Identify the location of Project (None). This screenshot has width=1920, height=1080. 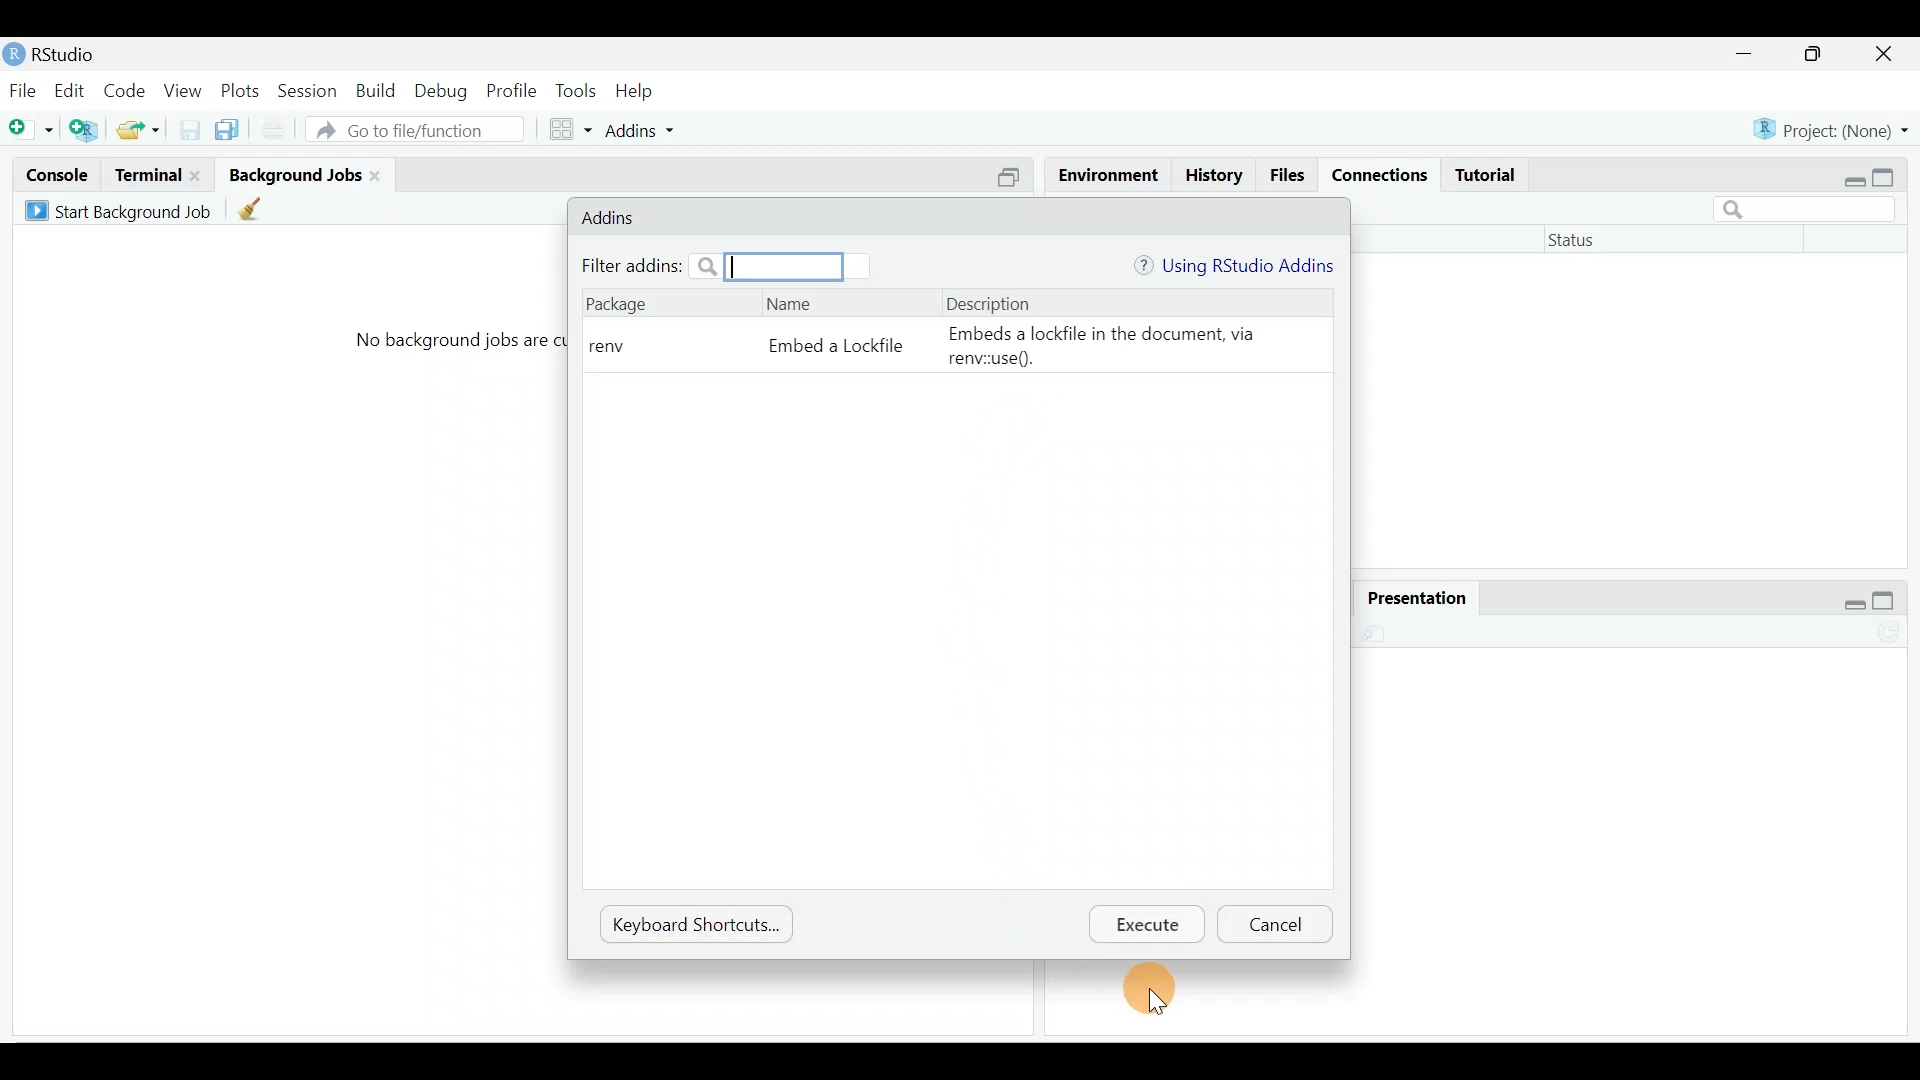
(1830, 130).